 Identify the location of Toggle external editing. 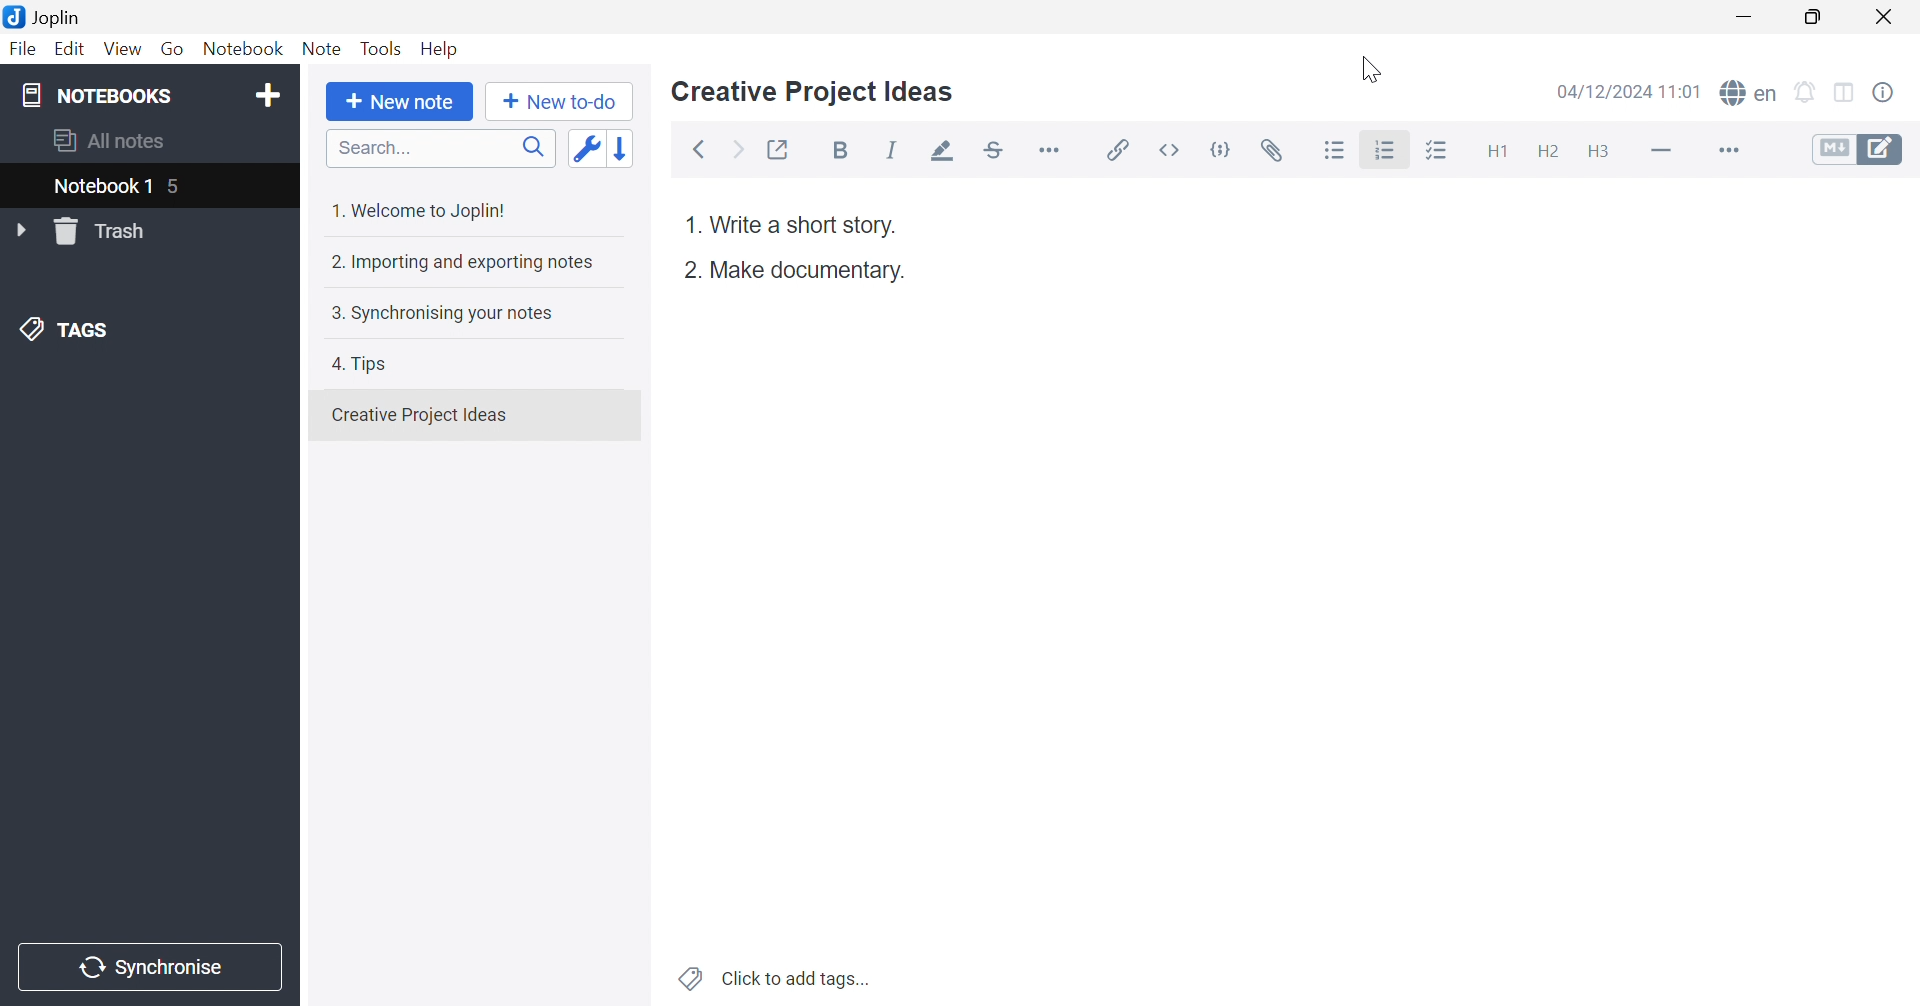
(776, 151).